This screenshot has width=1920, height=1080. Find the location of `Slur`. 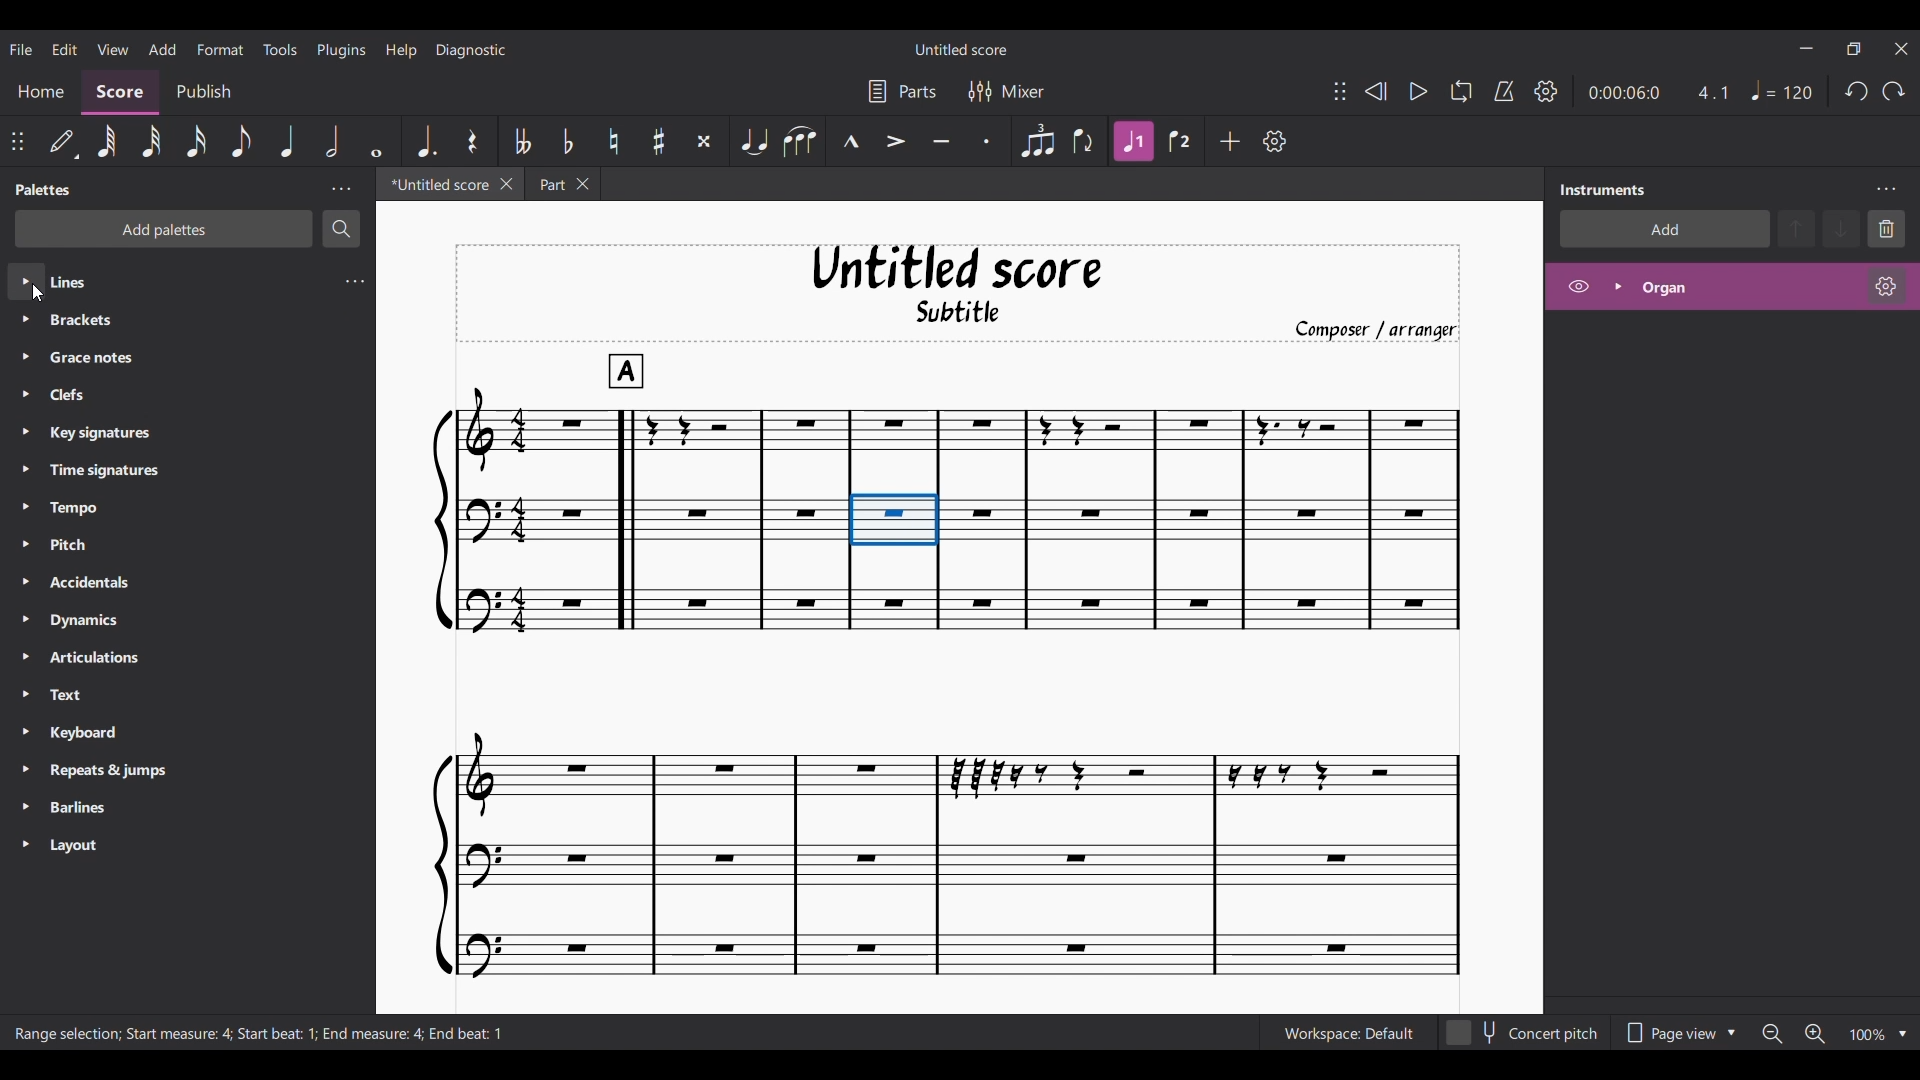

Slur is located at coordinates (800, 142).